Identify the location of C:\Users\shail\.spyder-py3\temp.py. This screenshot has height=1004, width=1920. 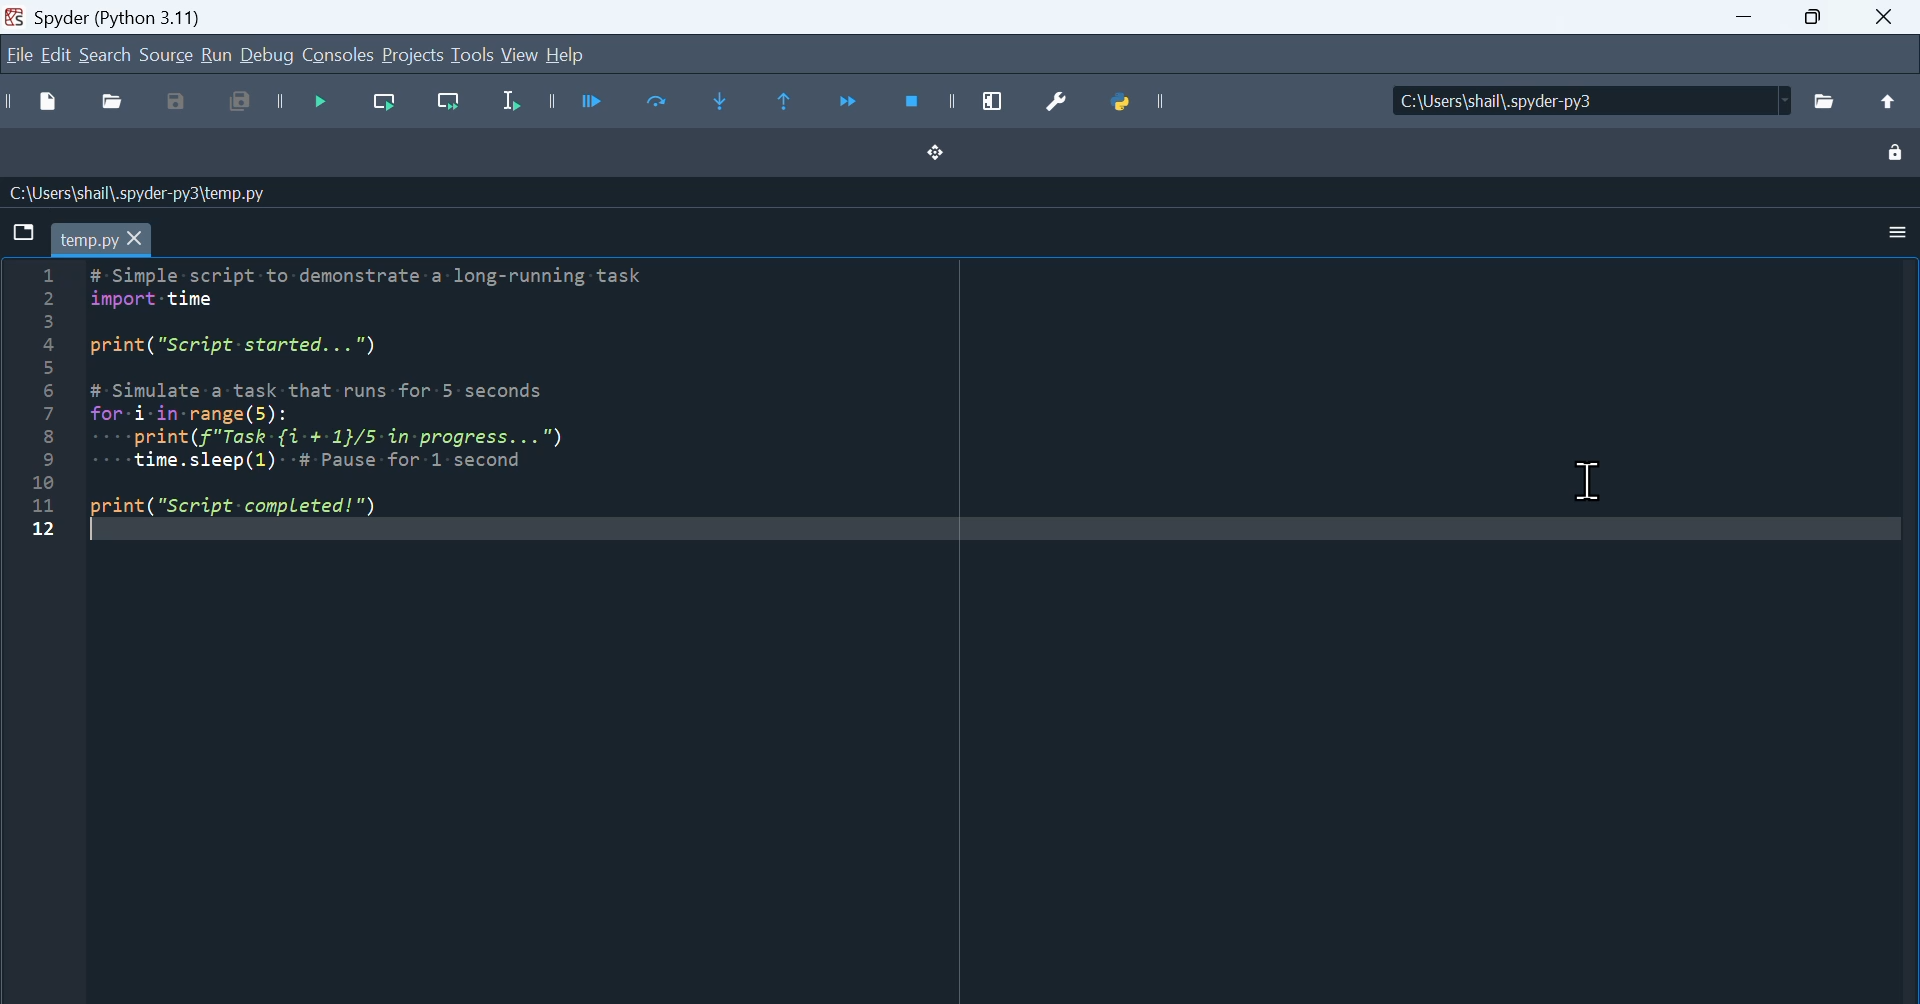
(140, 194).